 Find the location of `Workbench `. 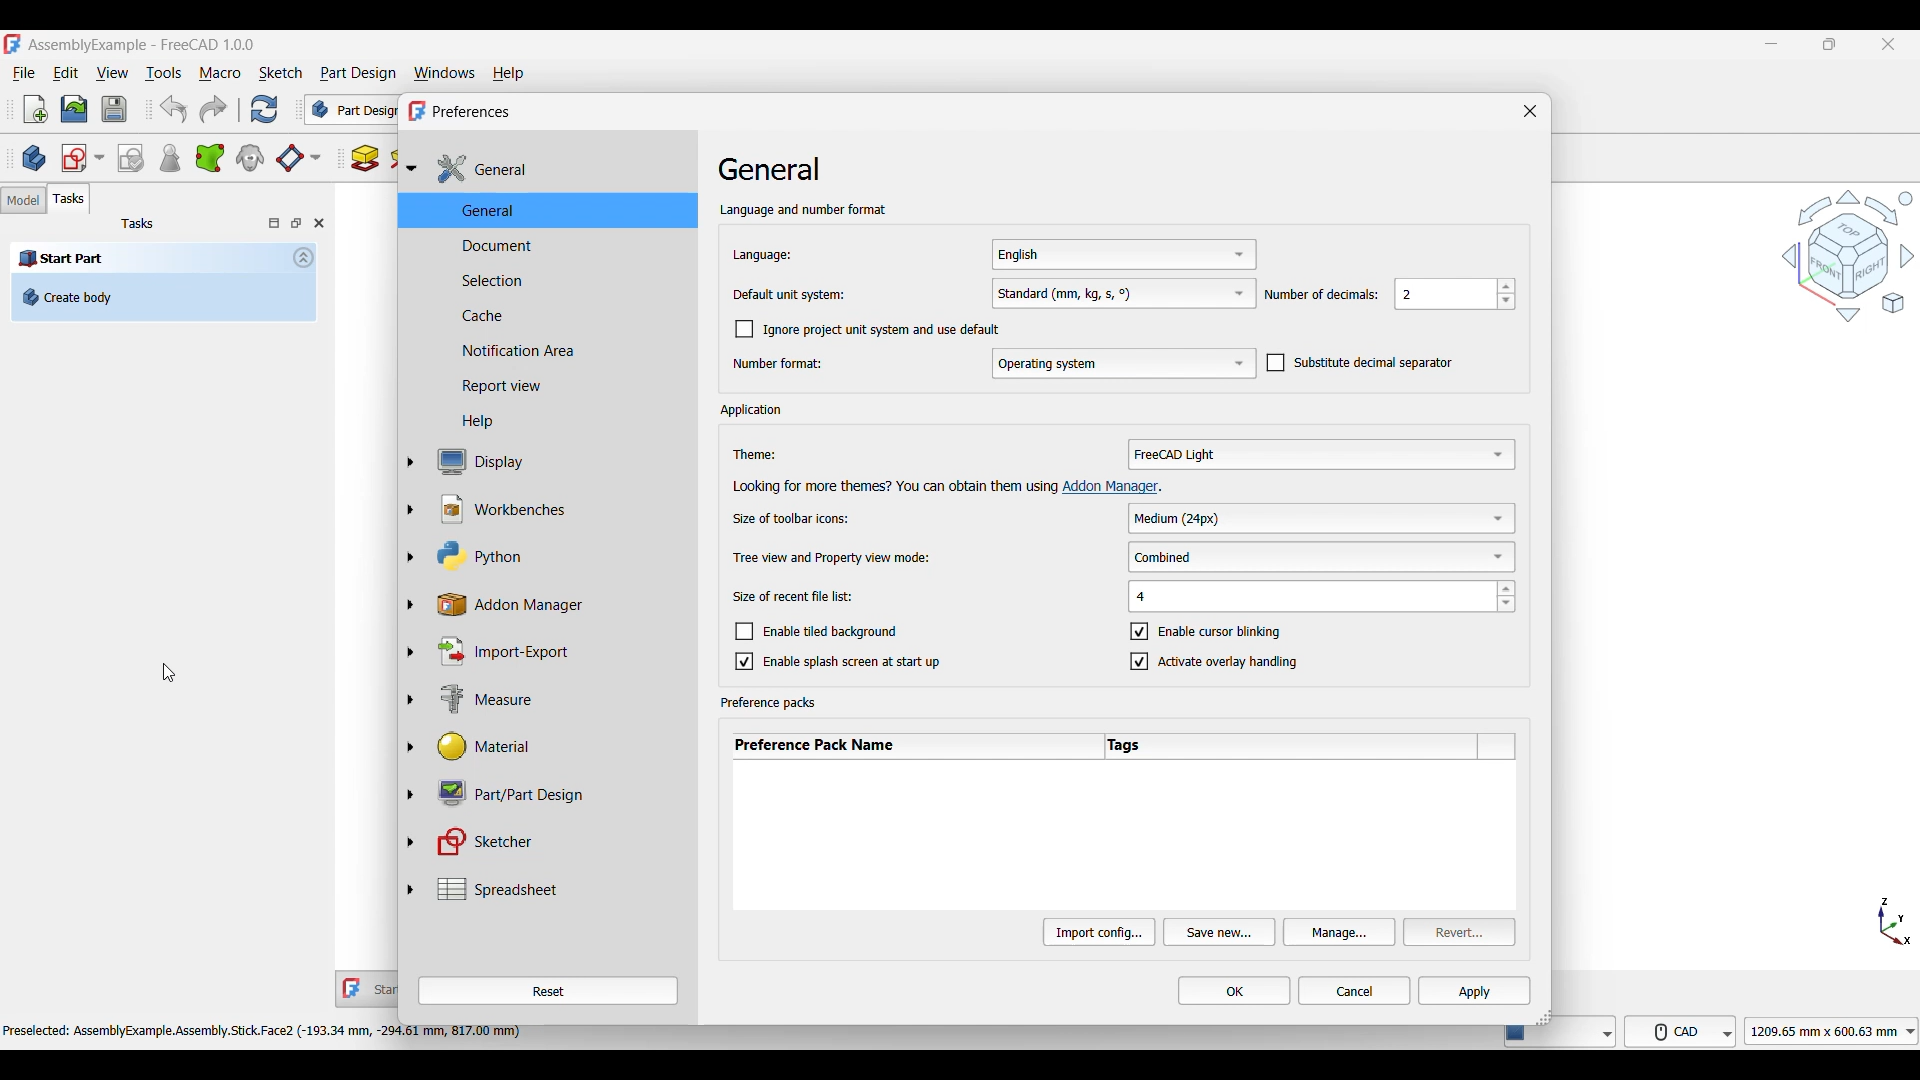

Workbench  is located at coordinates (557, 510).